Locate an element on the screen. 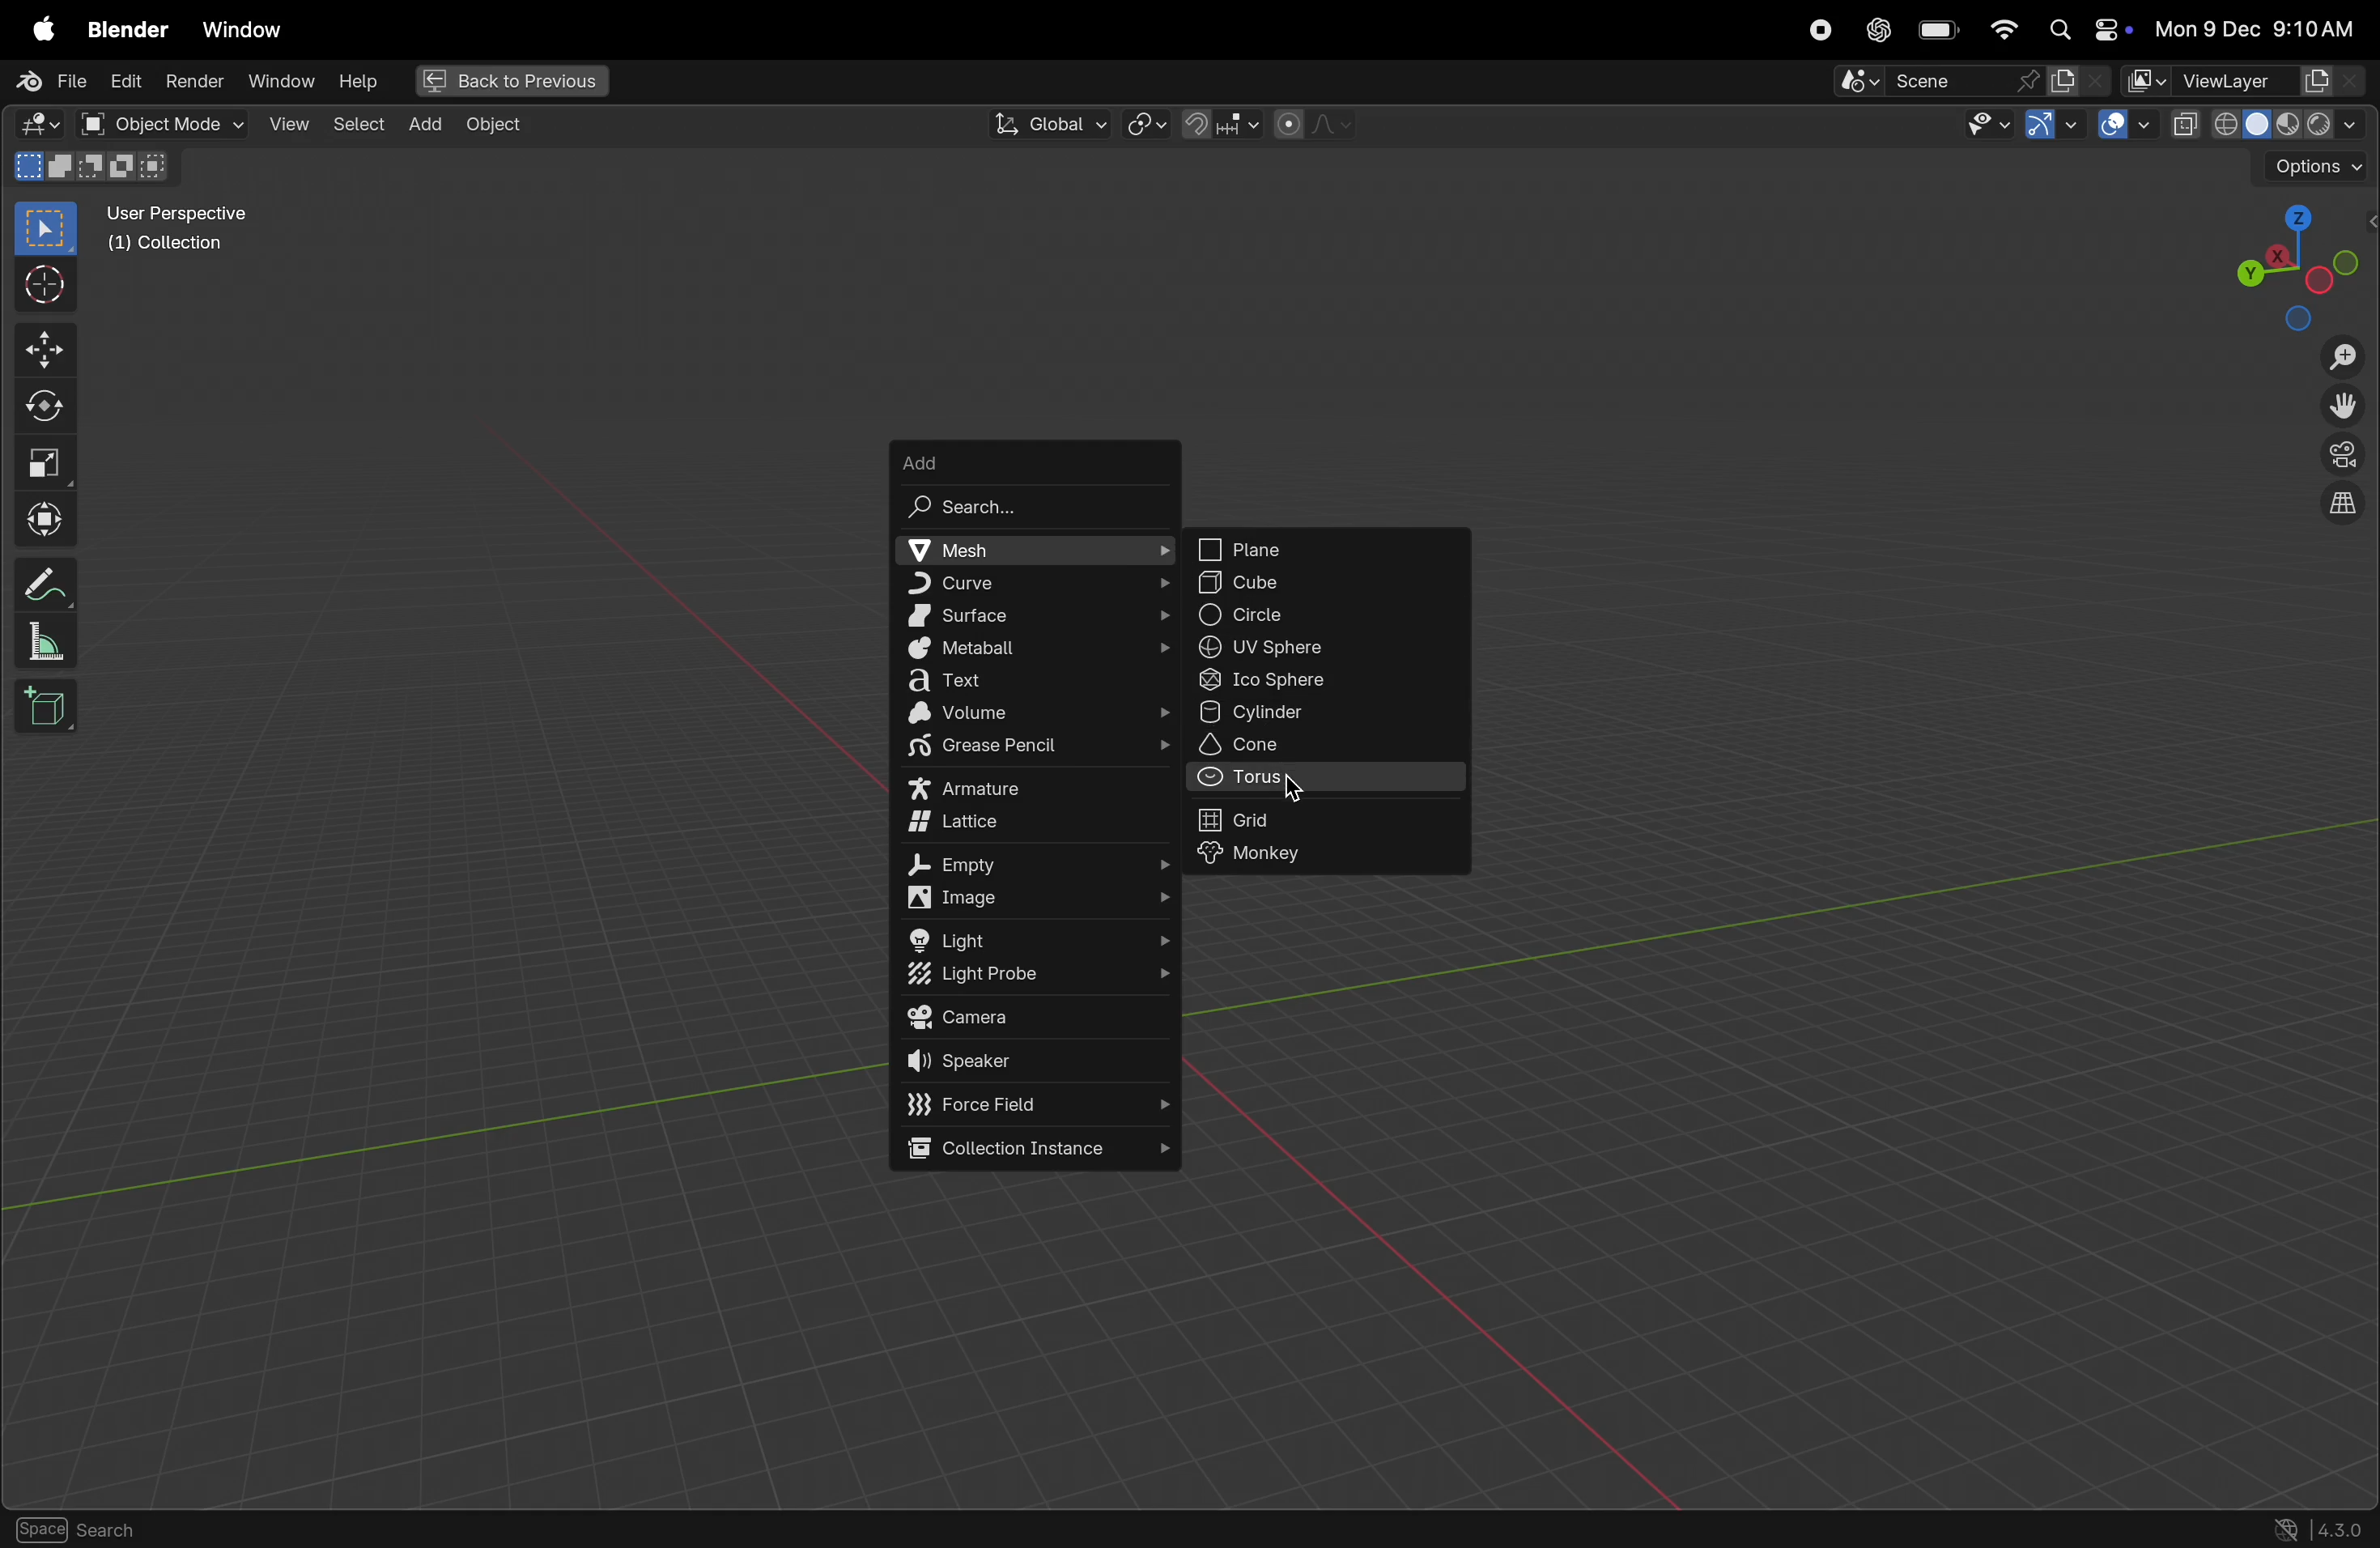 The image size is (2380, 1548). collection instance is located at coordinates (1034, 1151).